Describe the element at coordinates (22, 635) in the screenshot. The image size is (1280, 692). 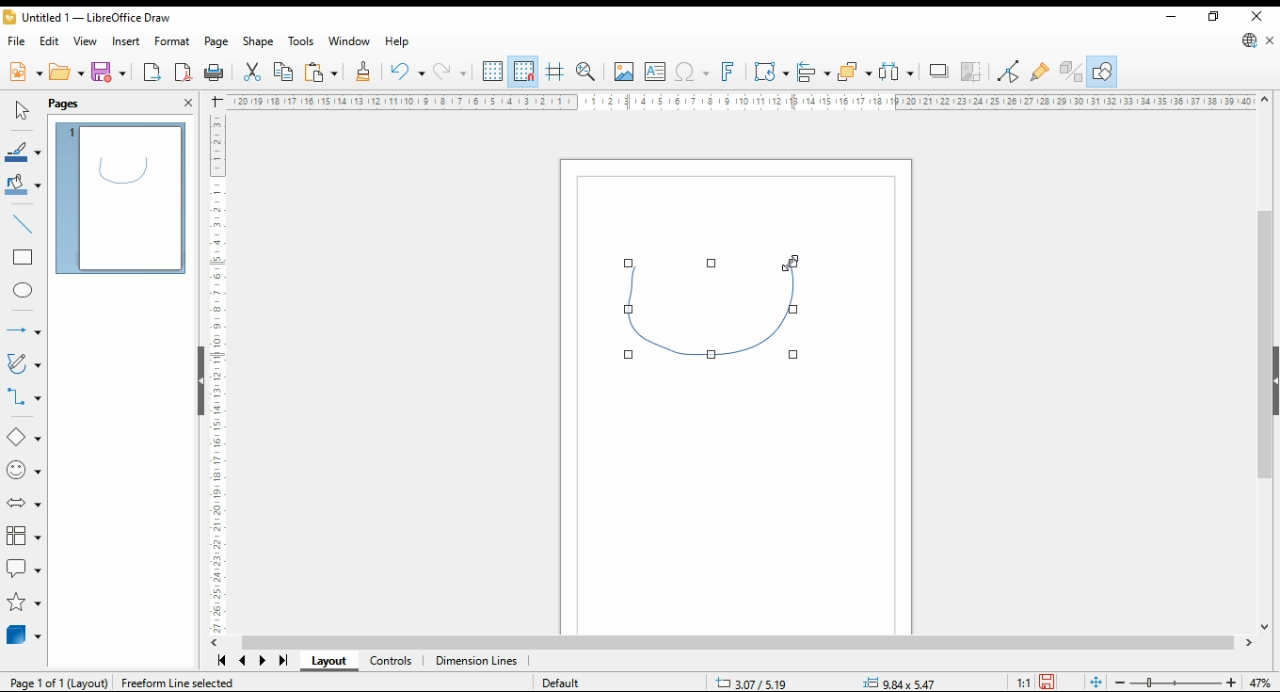
I see `3D objects` at that location.